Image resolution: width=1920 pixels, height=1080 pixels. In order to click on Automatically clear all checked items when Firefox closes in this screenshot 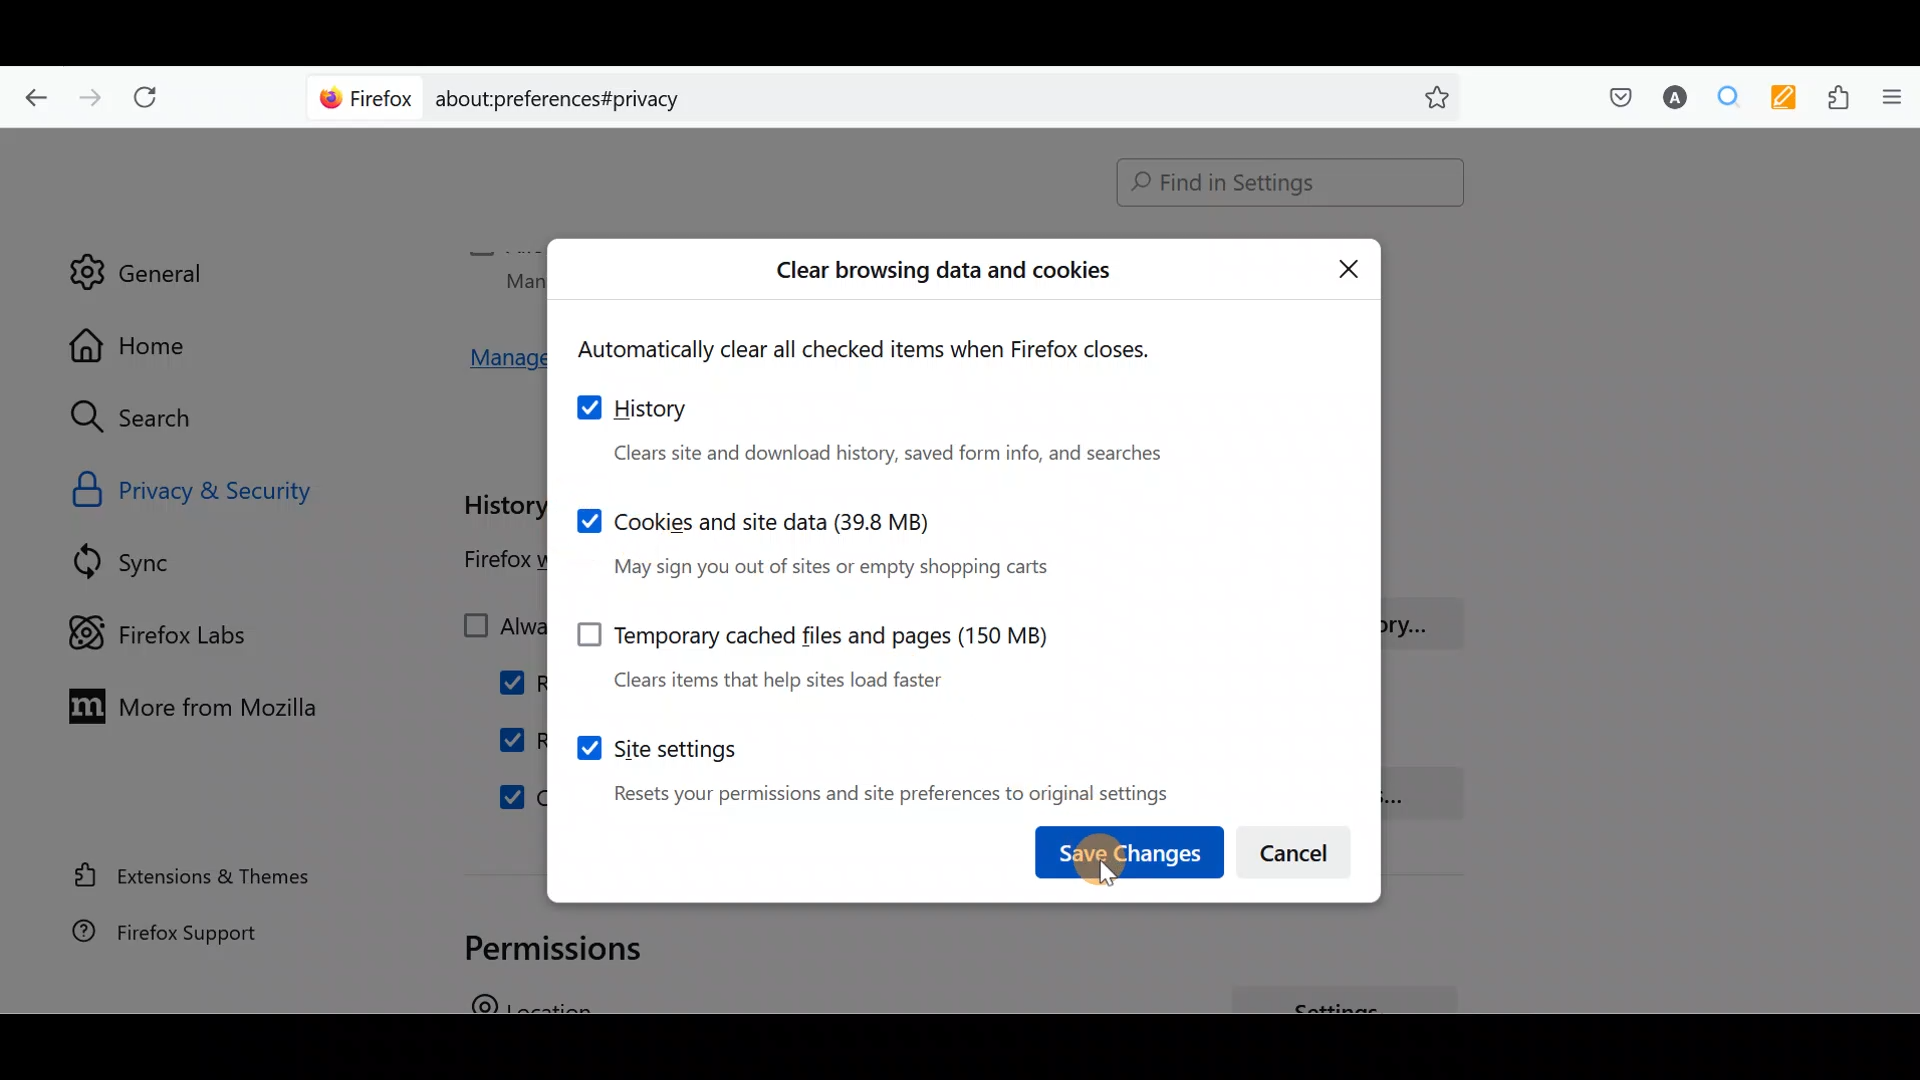, I will do `click(886, 350)`.